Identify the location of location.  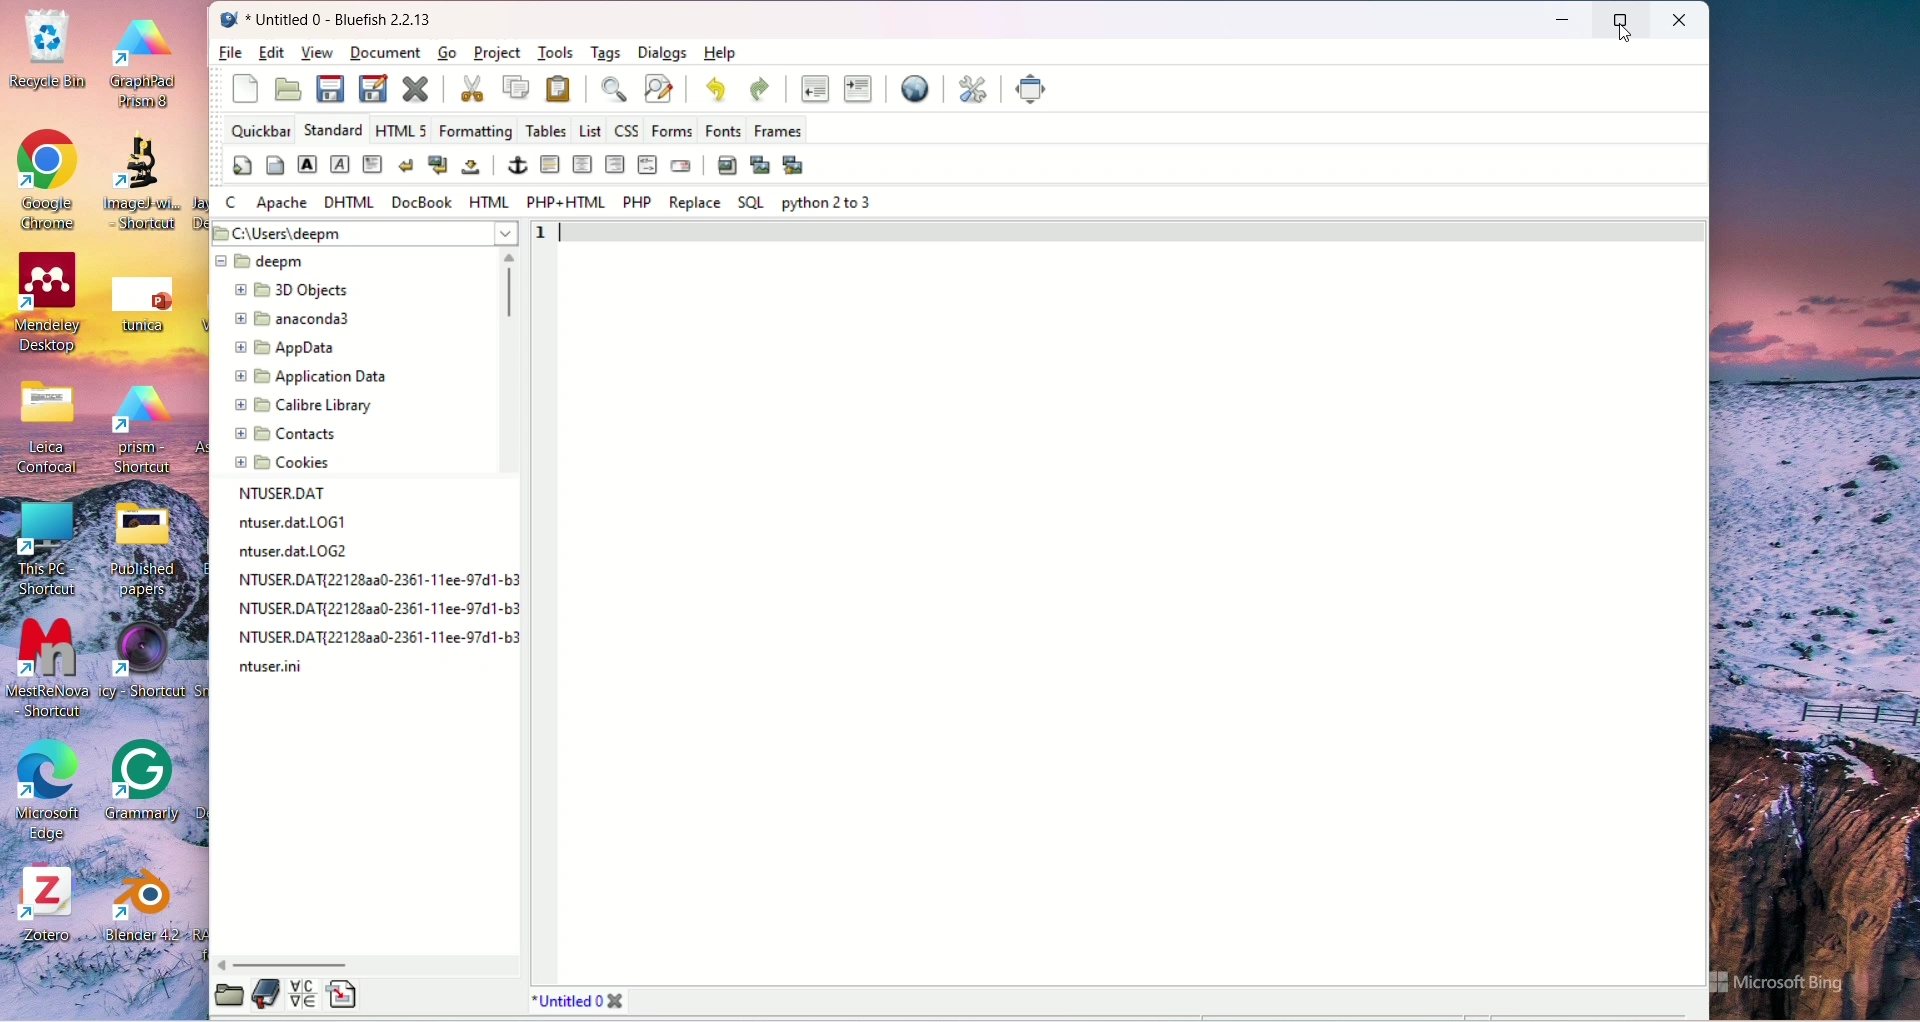
(364, 231).